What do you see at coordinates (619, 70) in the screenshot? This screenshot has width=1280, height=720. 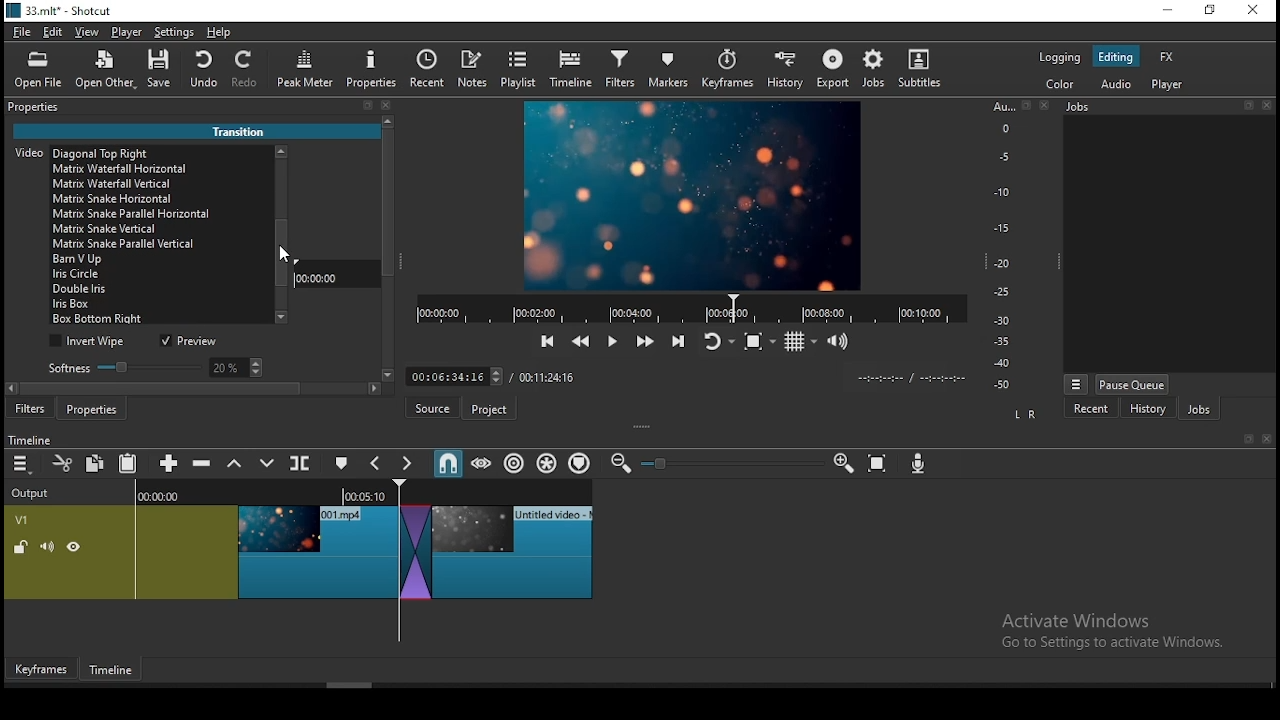 I see `filters` at bounding box center [619, 70].